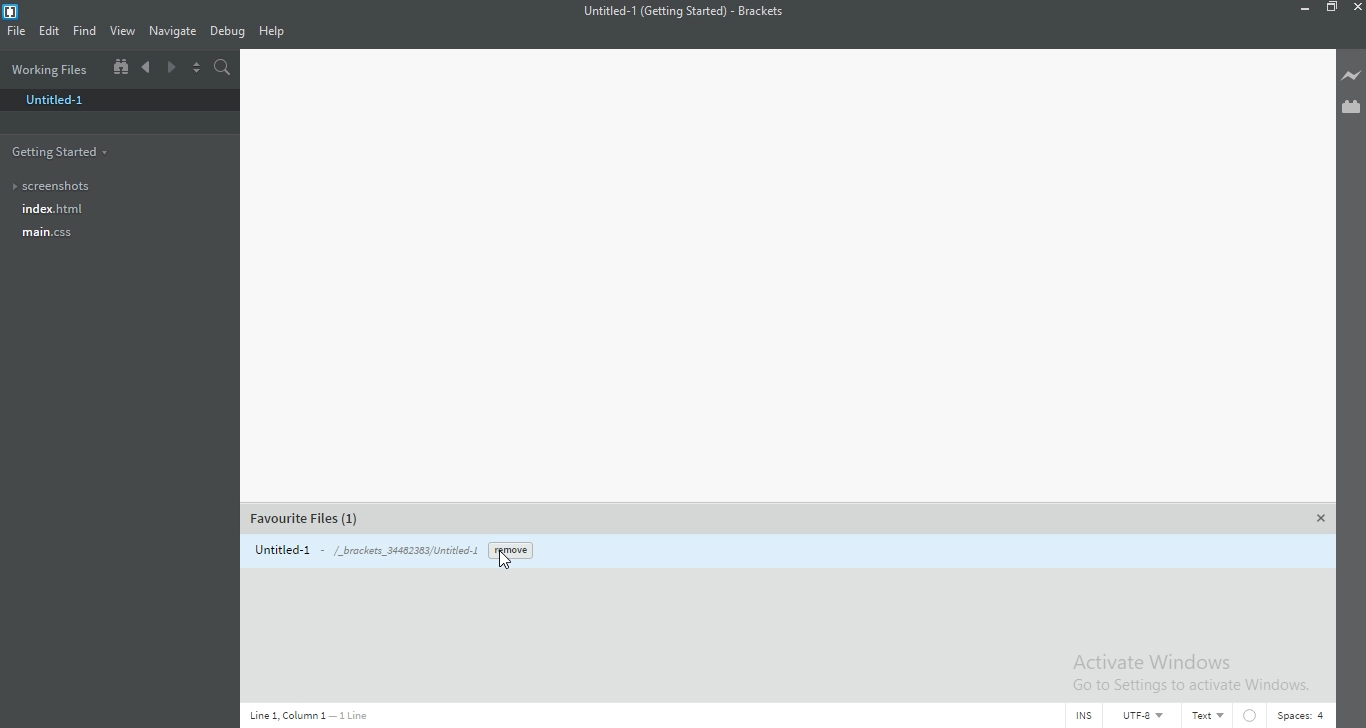 The image size is (1366, 728). What do you see at coordinates (18, 33) in the screenshot?
I see `File` at bounding box center [18, 33].